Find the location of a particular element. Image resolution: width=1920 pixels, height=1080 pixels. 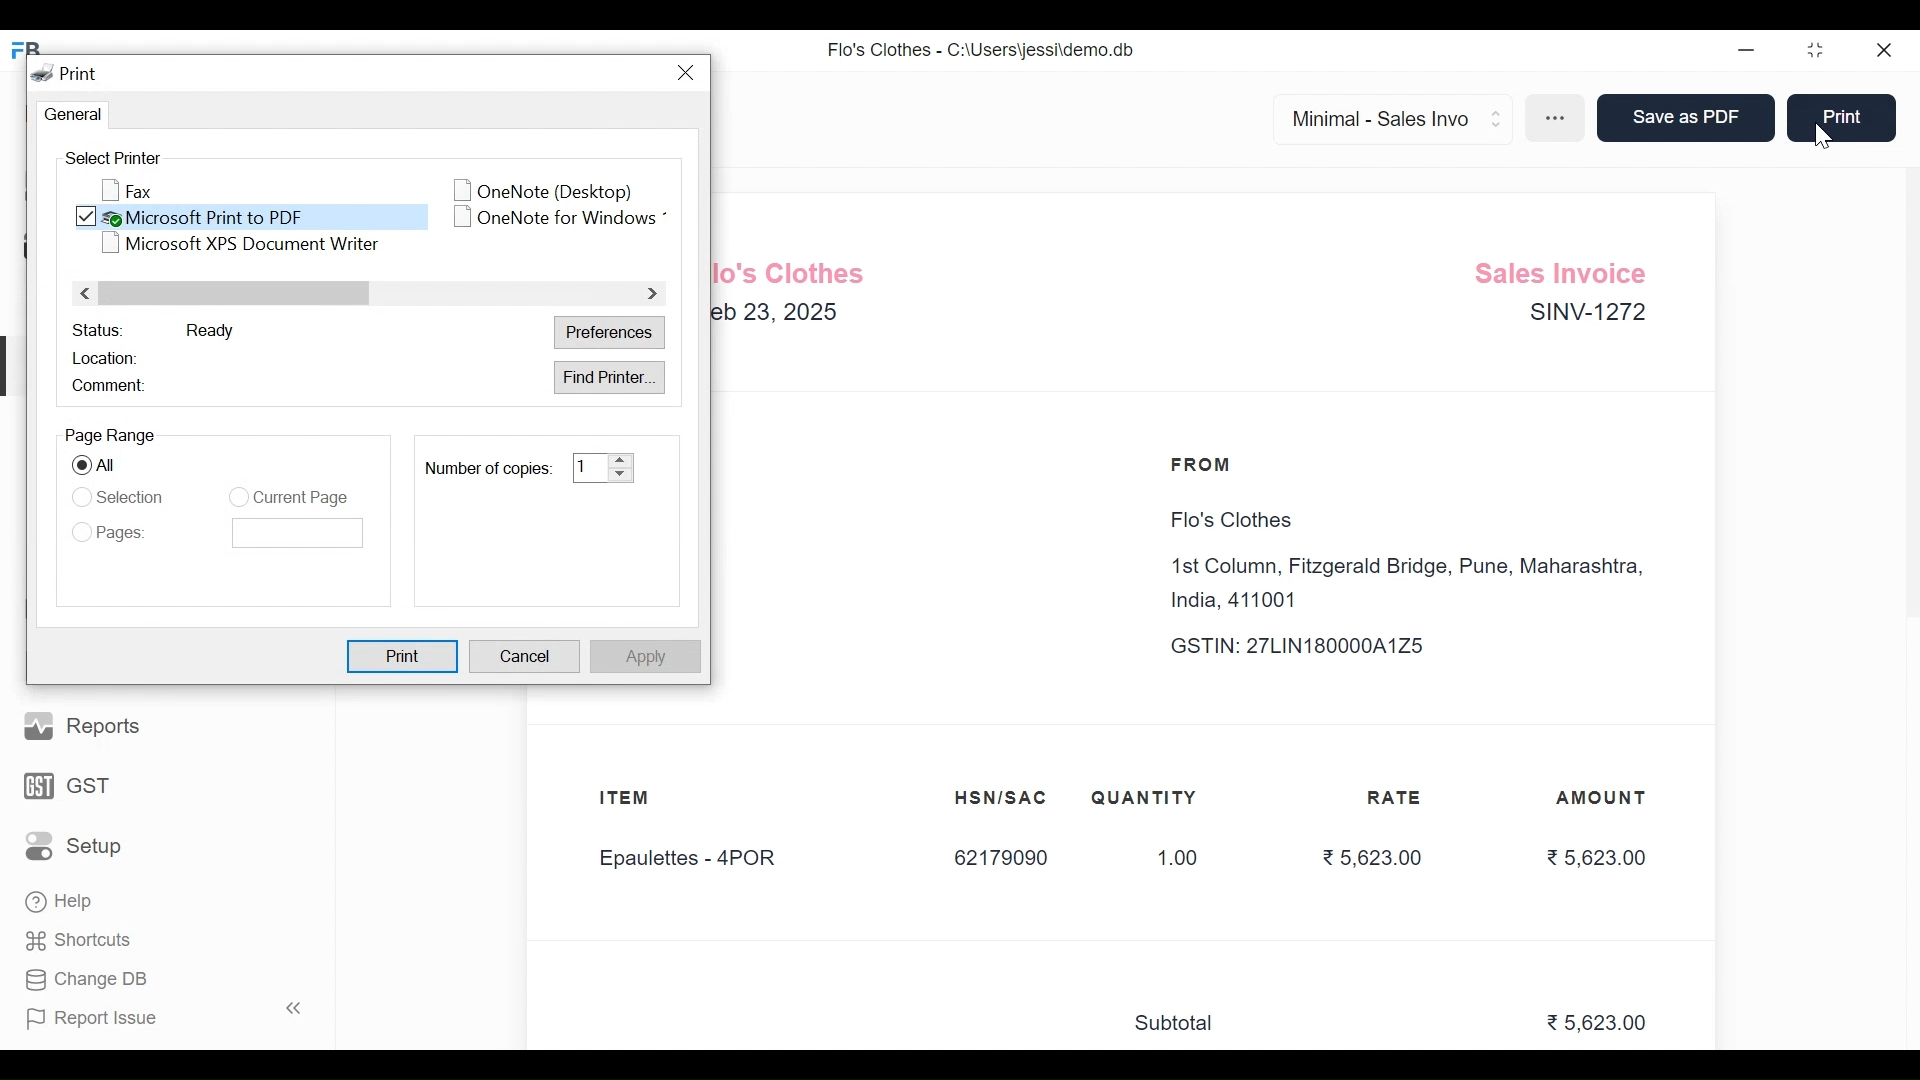

General is located at coordinates (69, 115).